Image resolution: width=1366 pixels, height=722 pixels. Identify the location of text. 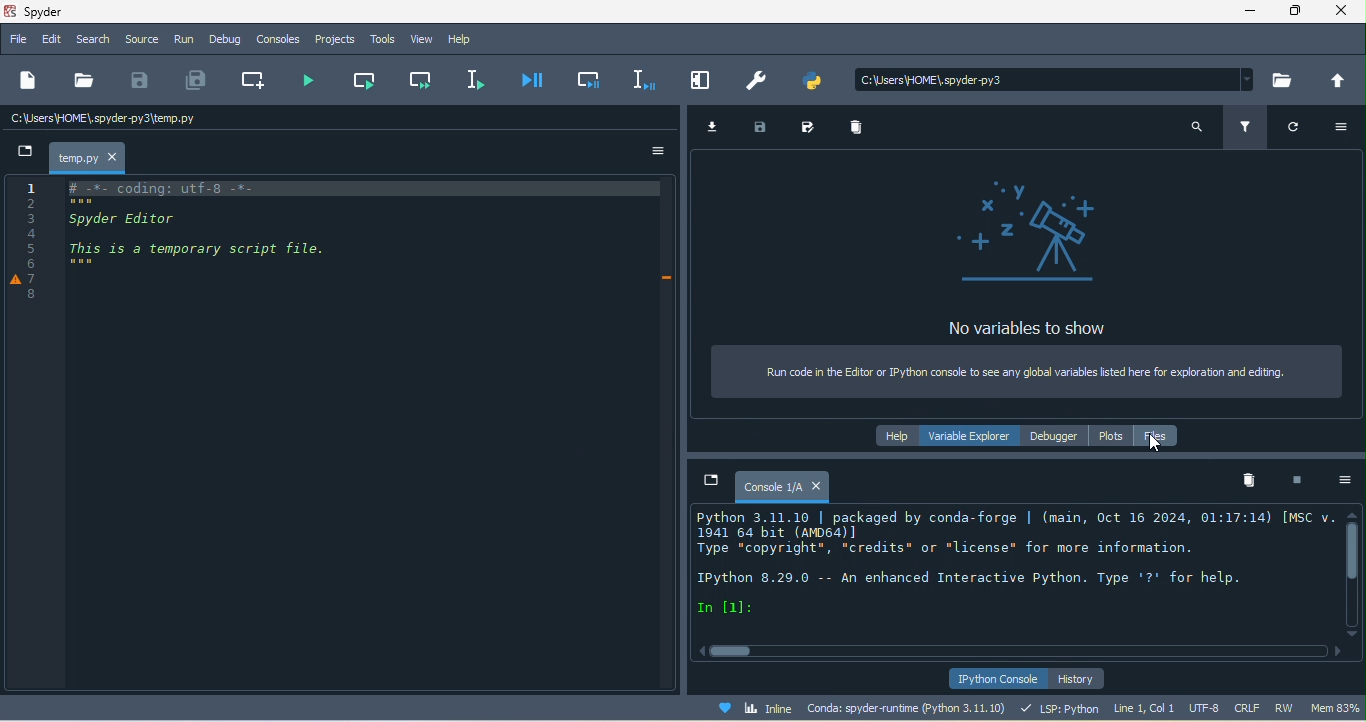
(1015, 574).